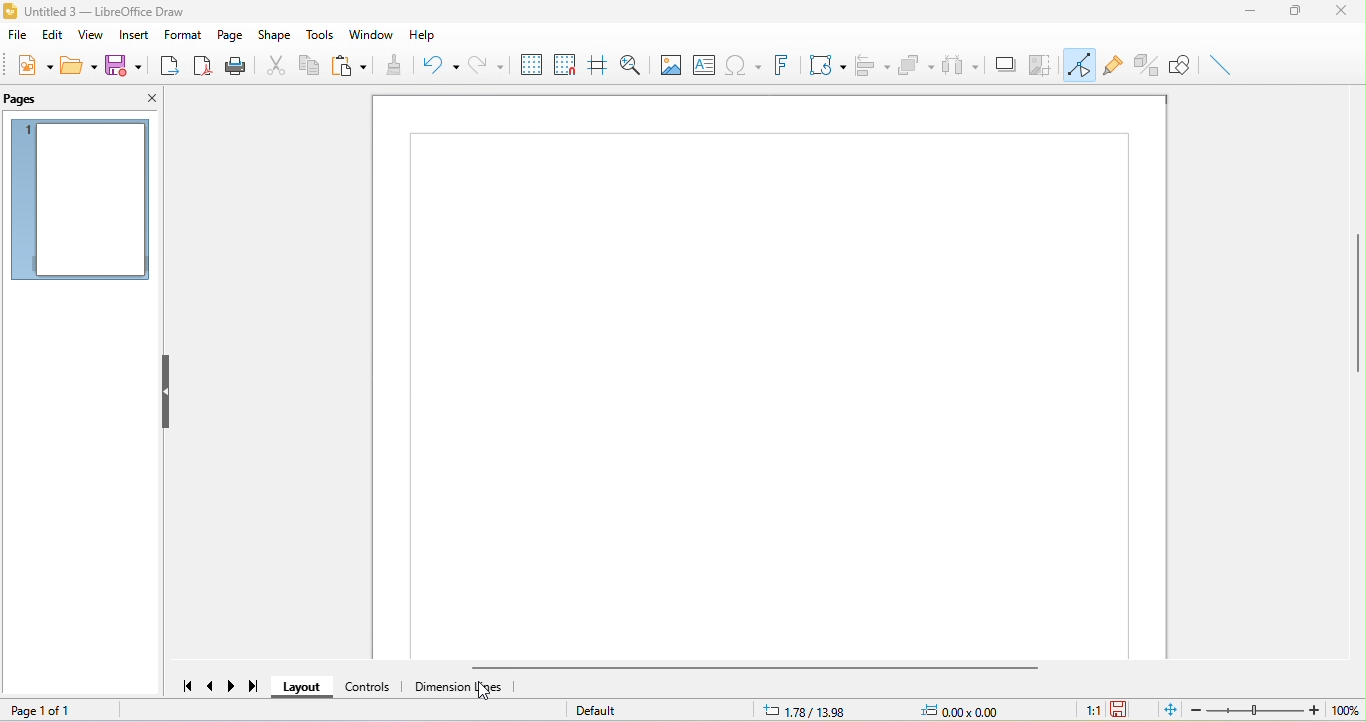 This screenshot has height=722, width=1366. What do you see at coordinates (171, 66) in the screenshot?
I see `export` at bounding box center [171, 66].